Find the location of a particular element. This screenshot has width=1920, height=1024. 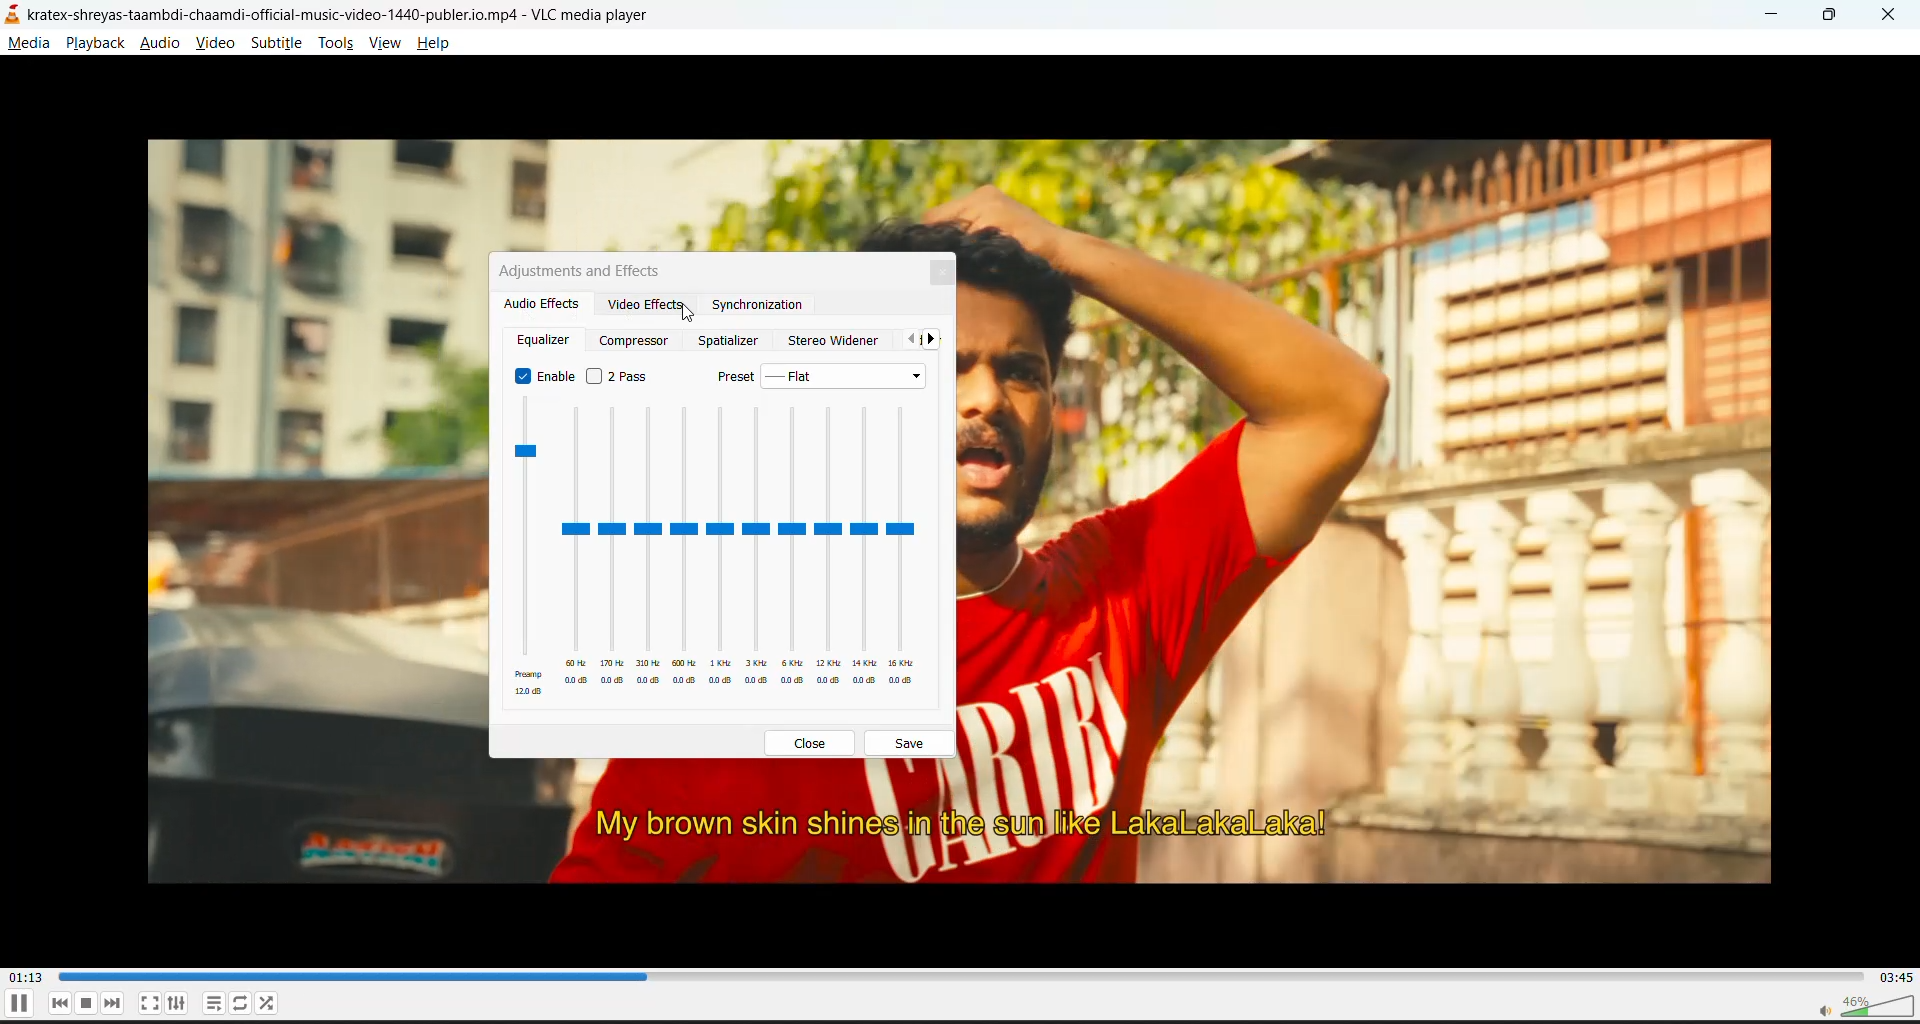

full screen is located at coordinates (149, 1005).